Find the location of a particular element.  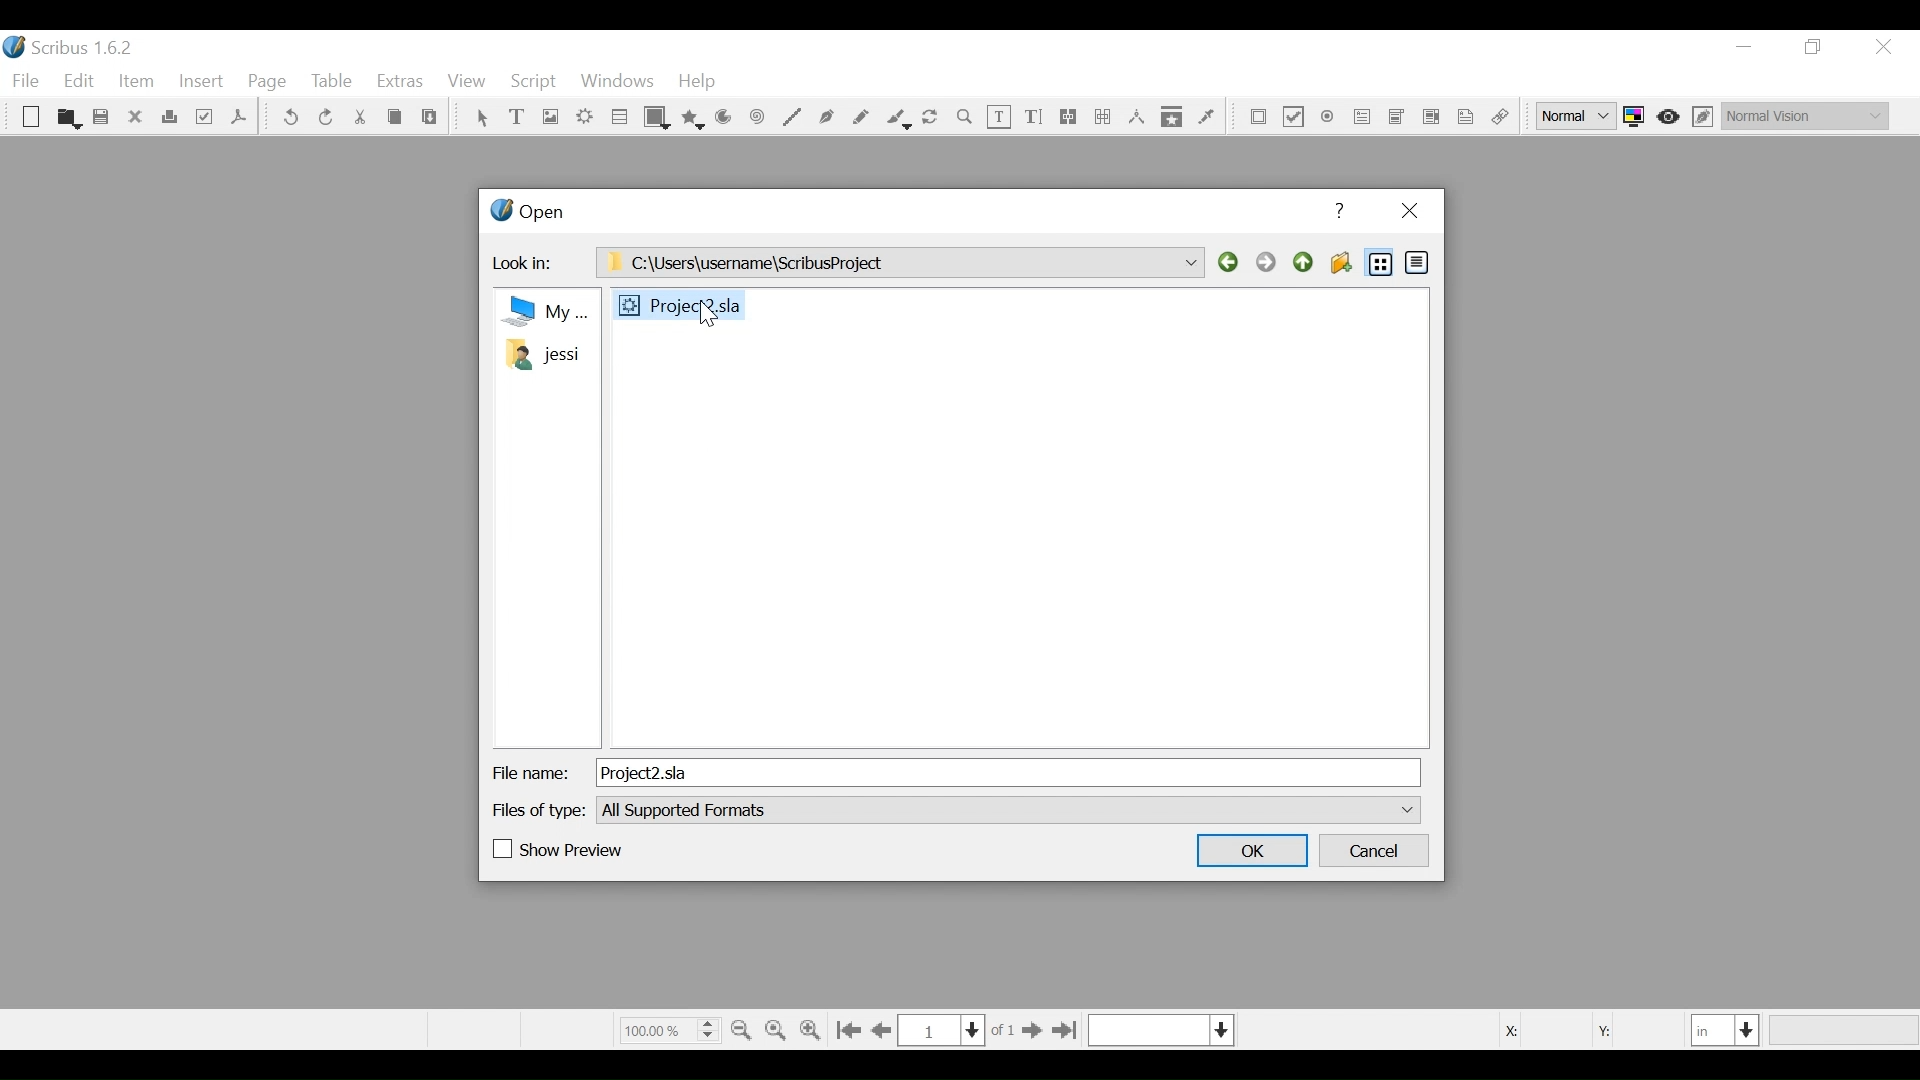

File of type dropdown menu is located at coordinates (1007, 809).